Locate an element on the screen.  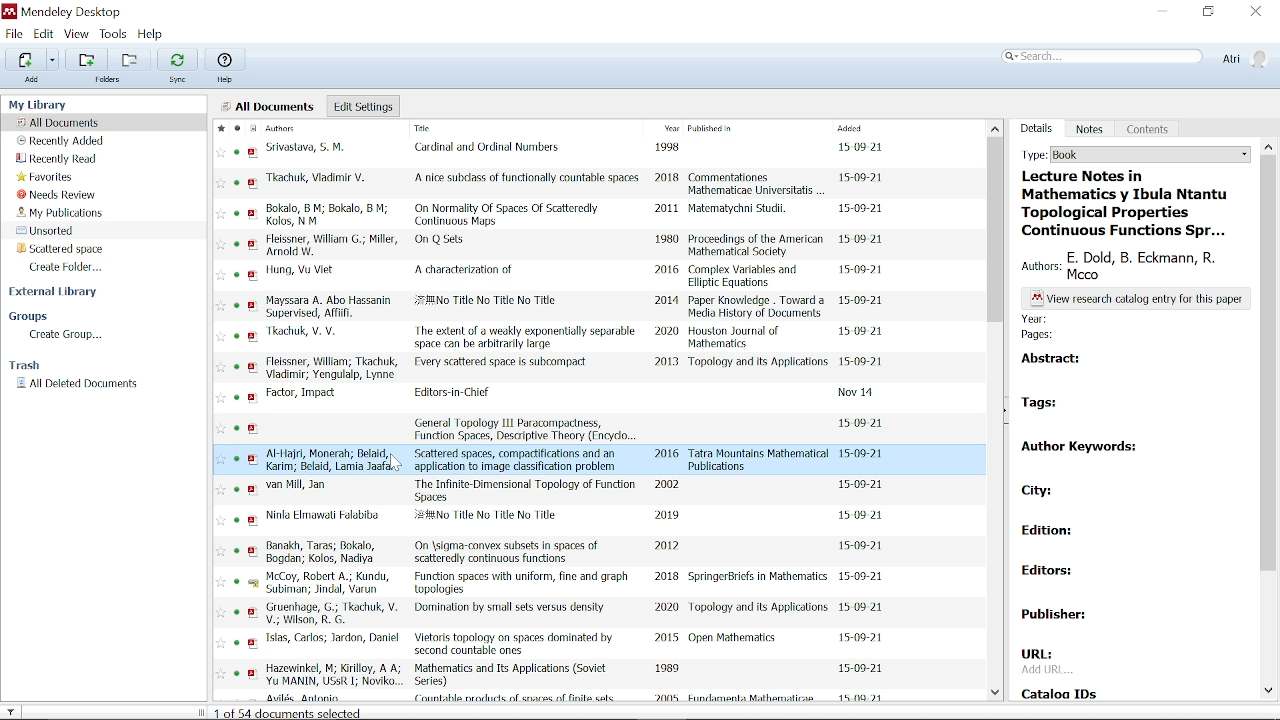
All deleted documents is located at coordinates (78, 384).